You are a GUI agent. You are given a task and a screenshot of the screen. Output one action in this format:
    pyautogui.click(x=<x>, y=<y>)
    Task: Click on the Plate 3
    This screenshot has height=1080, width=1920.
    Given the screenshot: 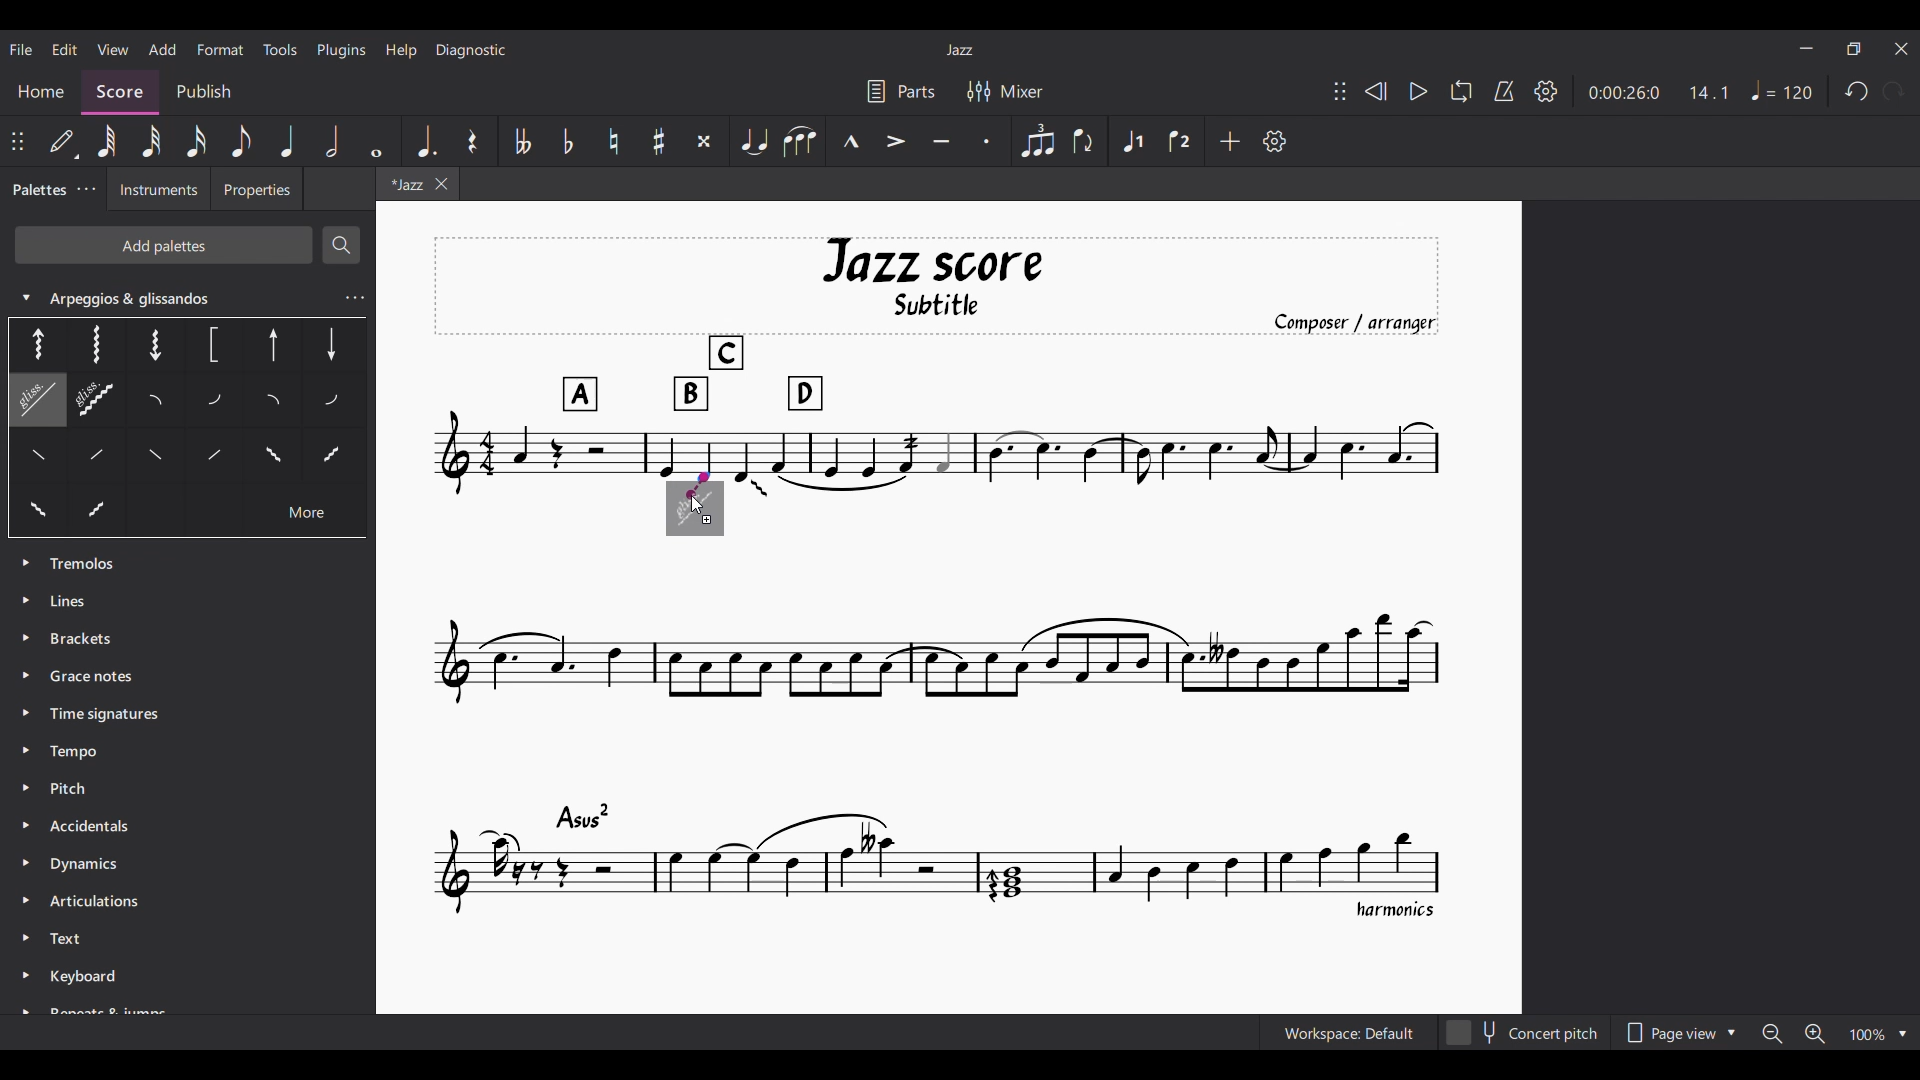 What is the action you would take?
    pyautogui.click(x=152, y=343)
    